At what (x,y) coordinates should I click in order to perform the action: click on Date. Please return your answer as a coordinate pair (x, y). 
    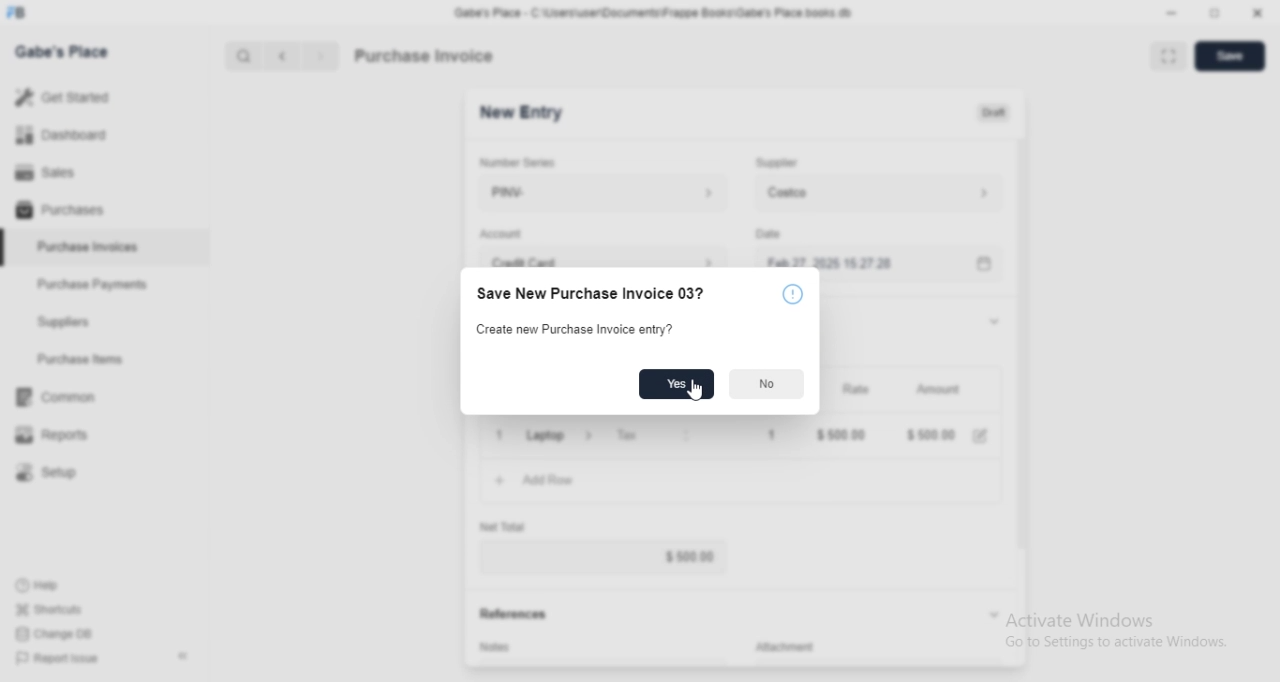
    Looking at the image, I should click on (768, 234).